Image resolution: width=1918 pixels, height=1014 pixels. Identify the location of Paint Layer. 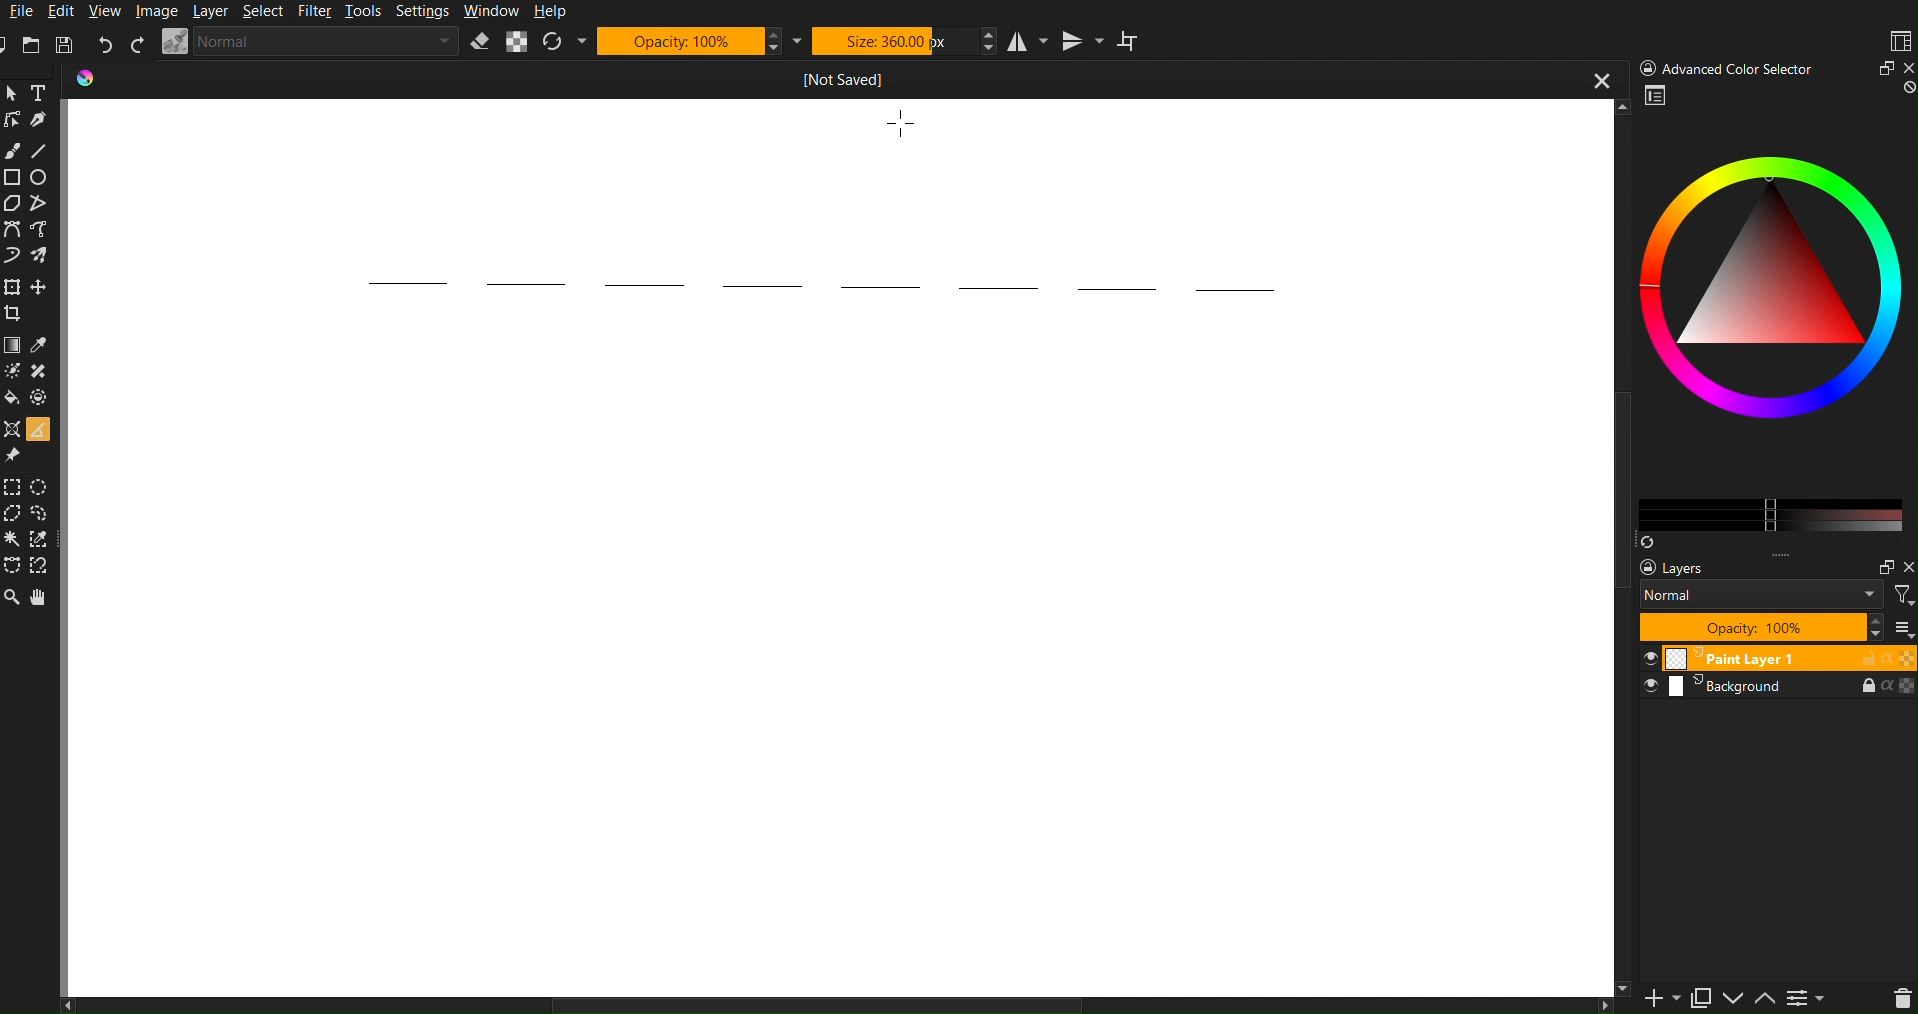
(1778, 659).